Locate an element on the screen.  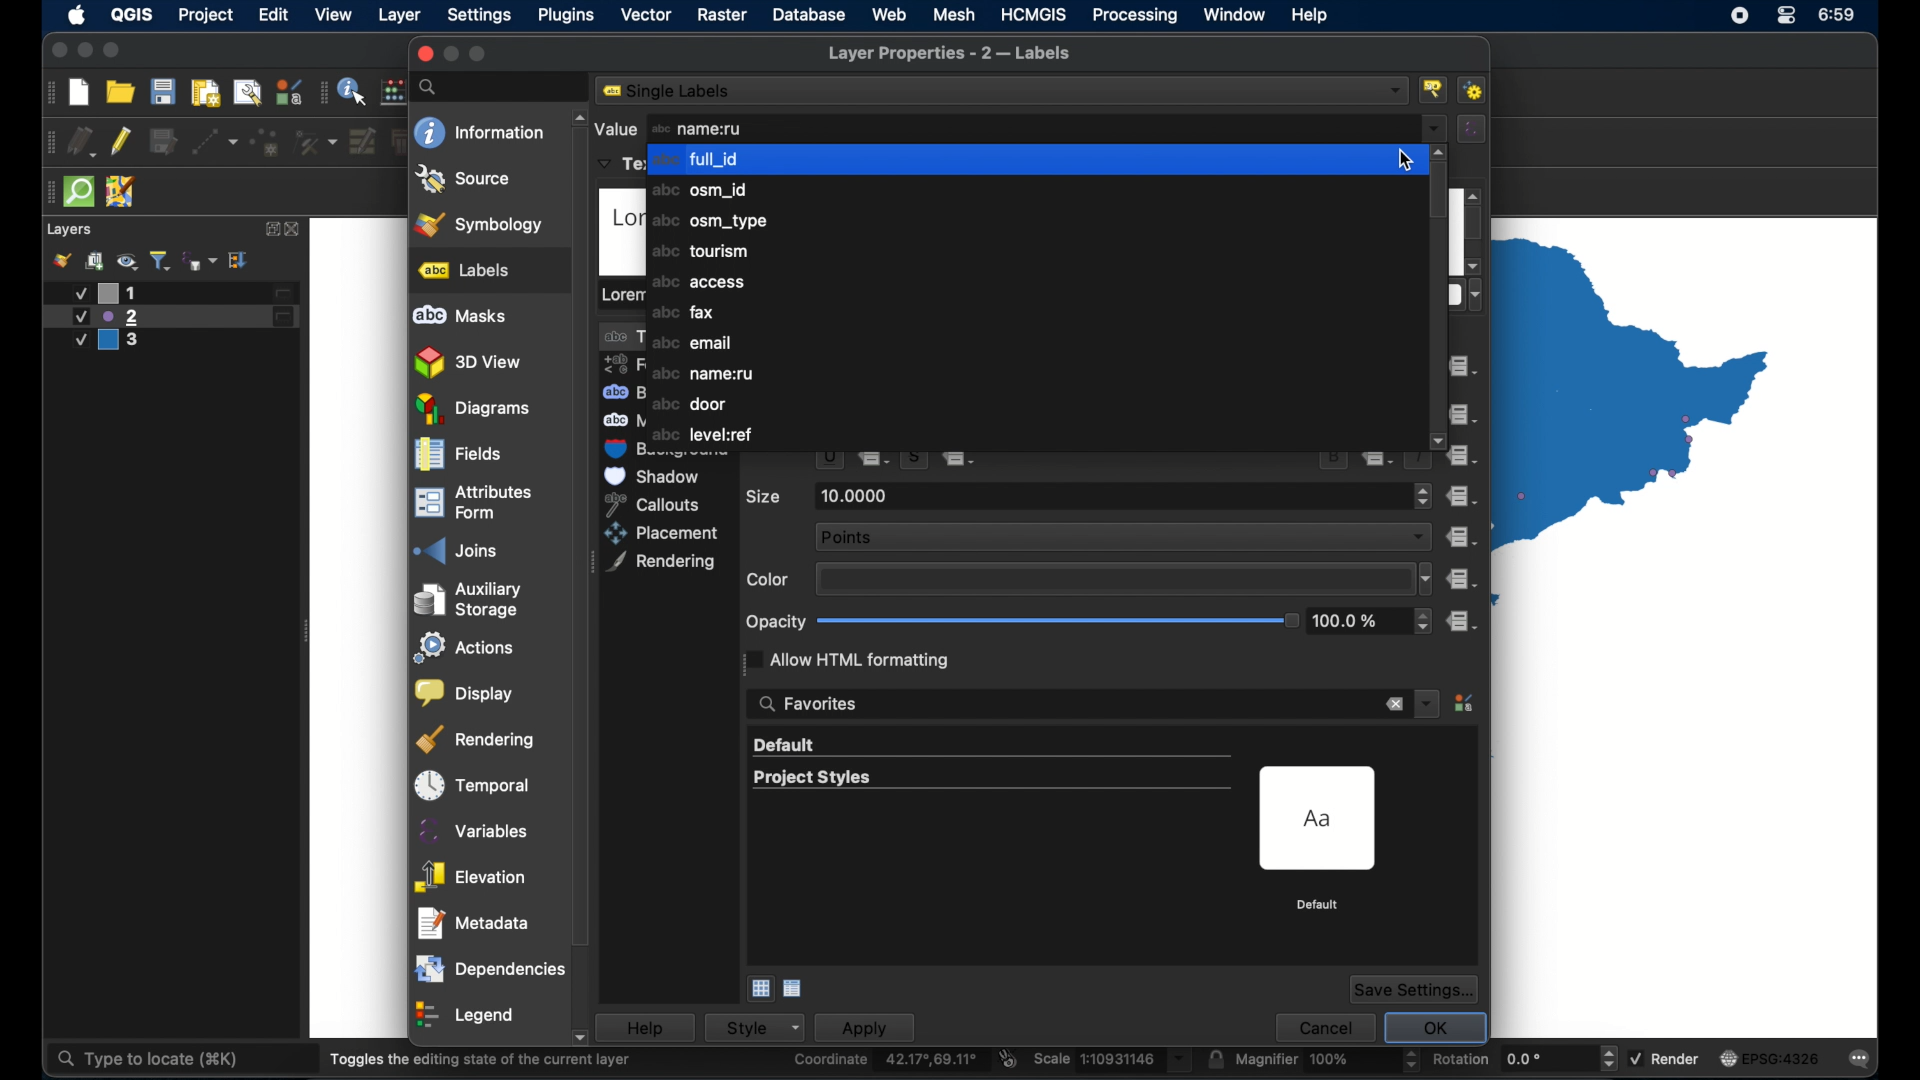
temporal is located at coordinates (473, 780).